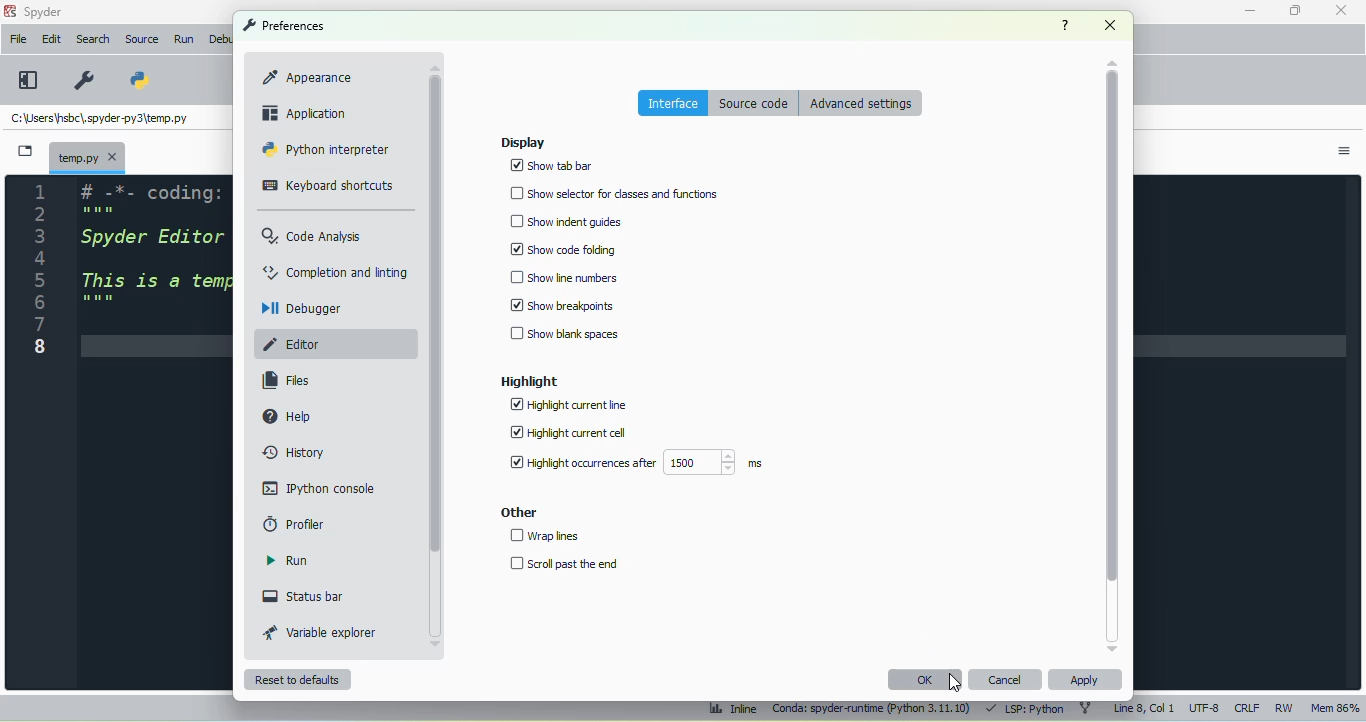 This screenshot has height=722, width=1366. I want to click on browse tabs, so click(24, 151).